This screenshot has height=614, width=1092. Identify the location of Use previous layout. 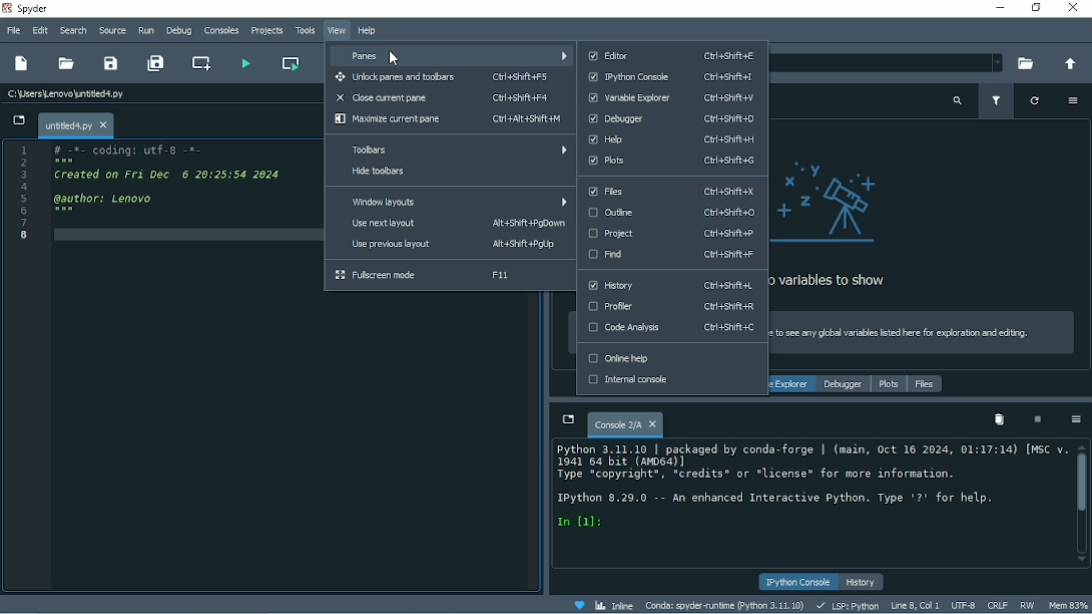
(448, 245).